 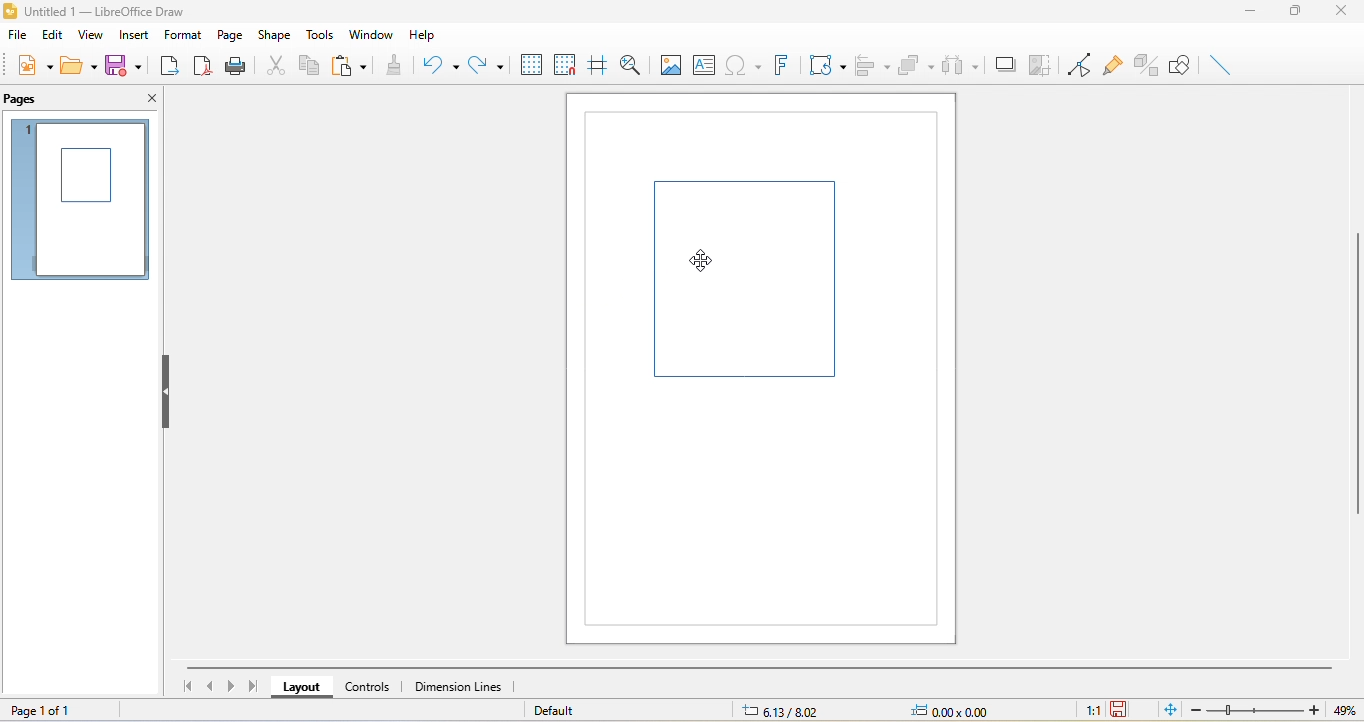 I want to click on view, so click(x=93, y=38).